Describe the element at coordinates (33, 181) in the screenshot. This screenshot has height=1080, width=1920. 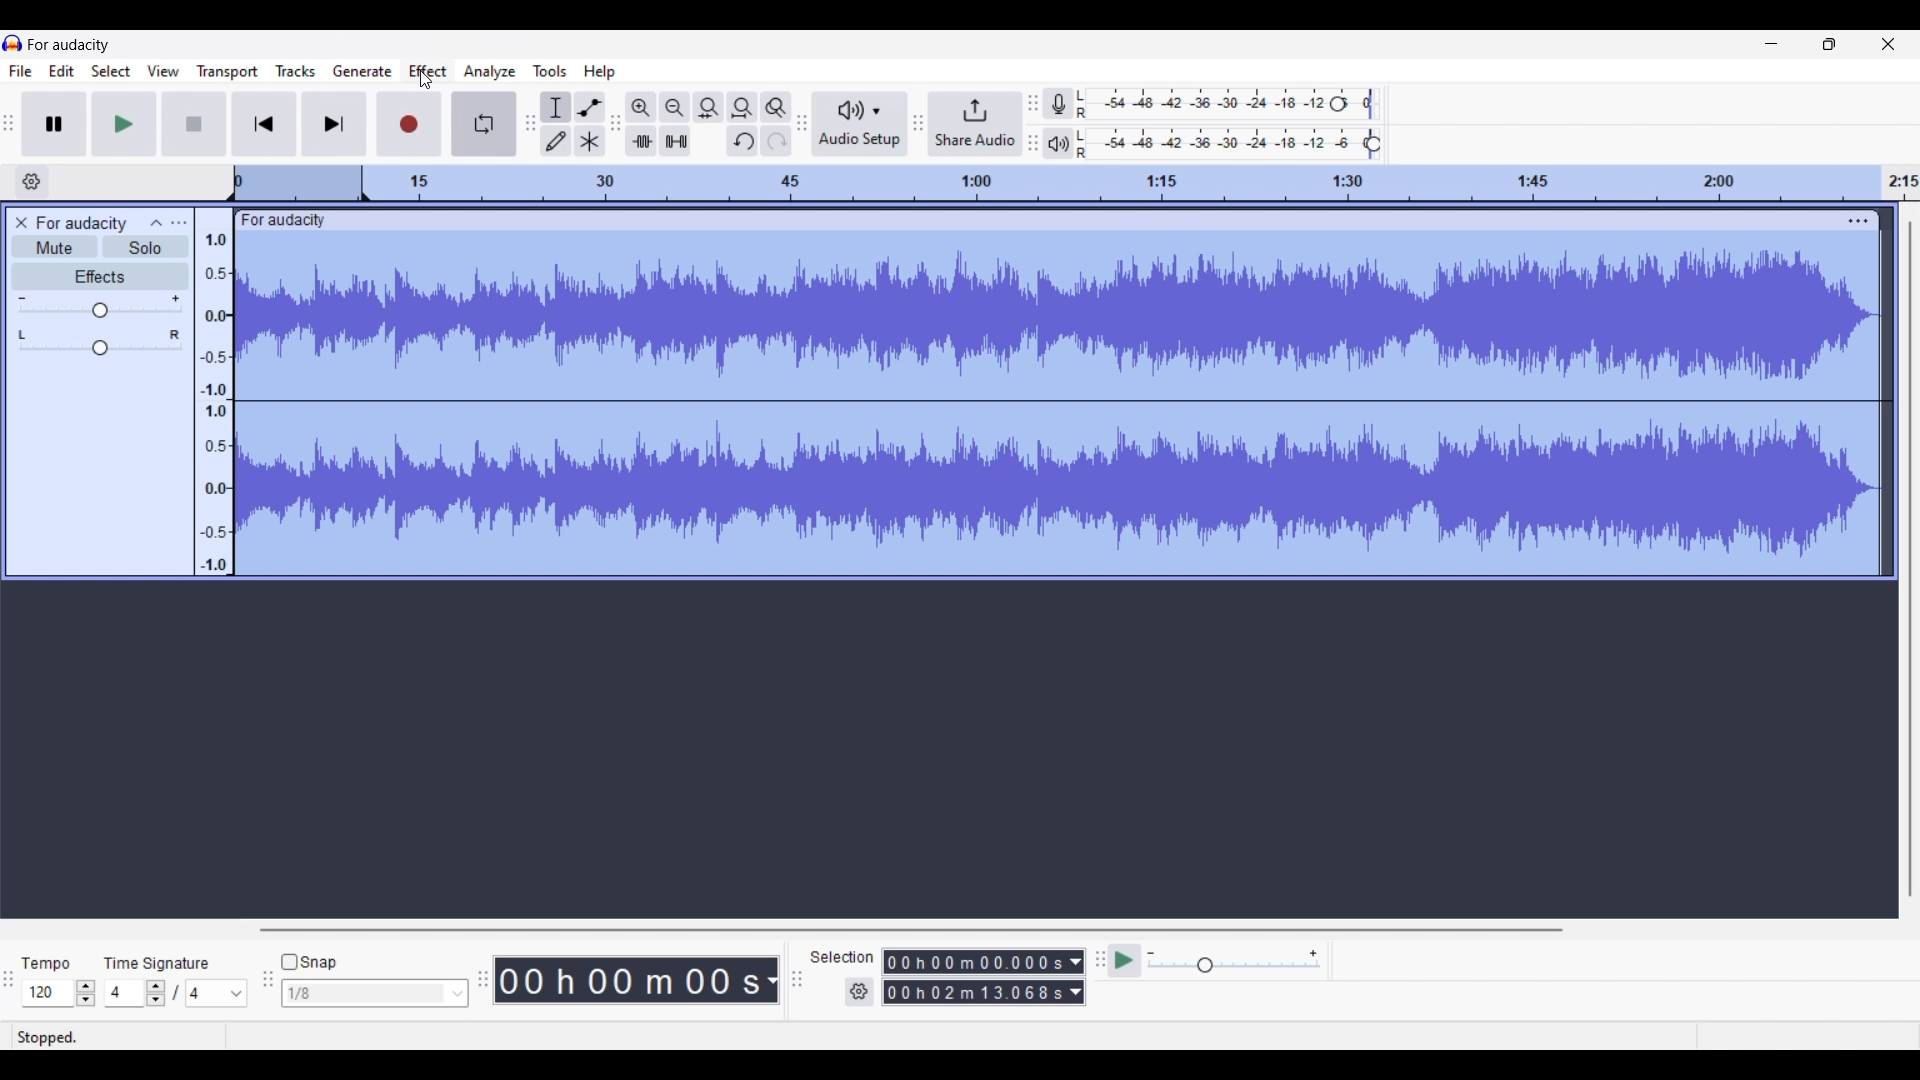
I see `Timeline options` at that location.